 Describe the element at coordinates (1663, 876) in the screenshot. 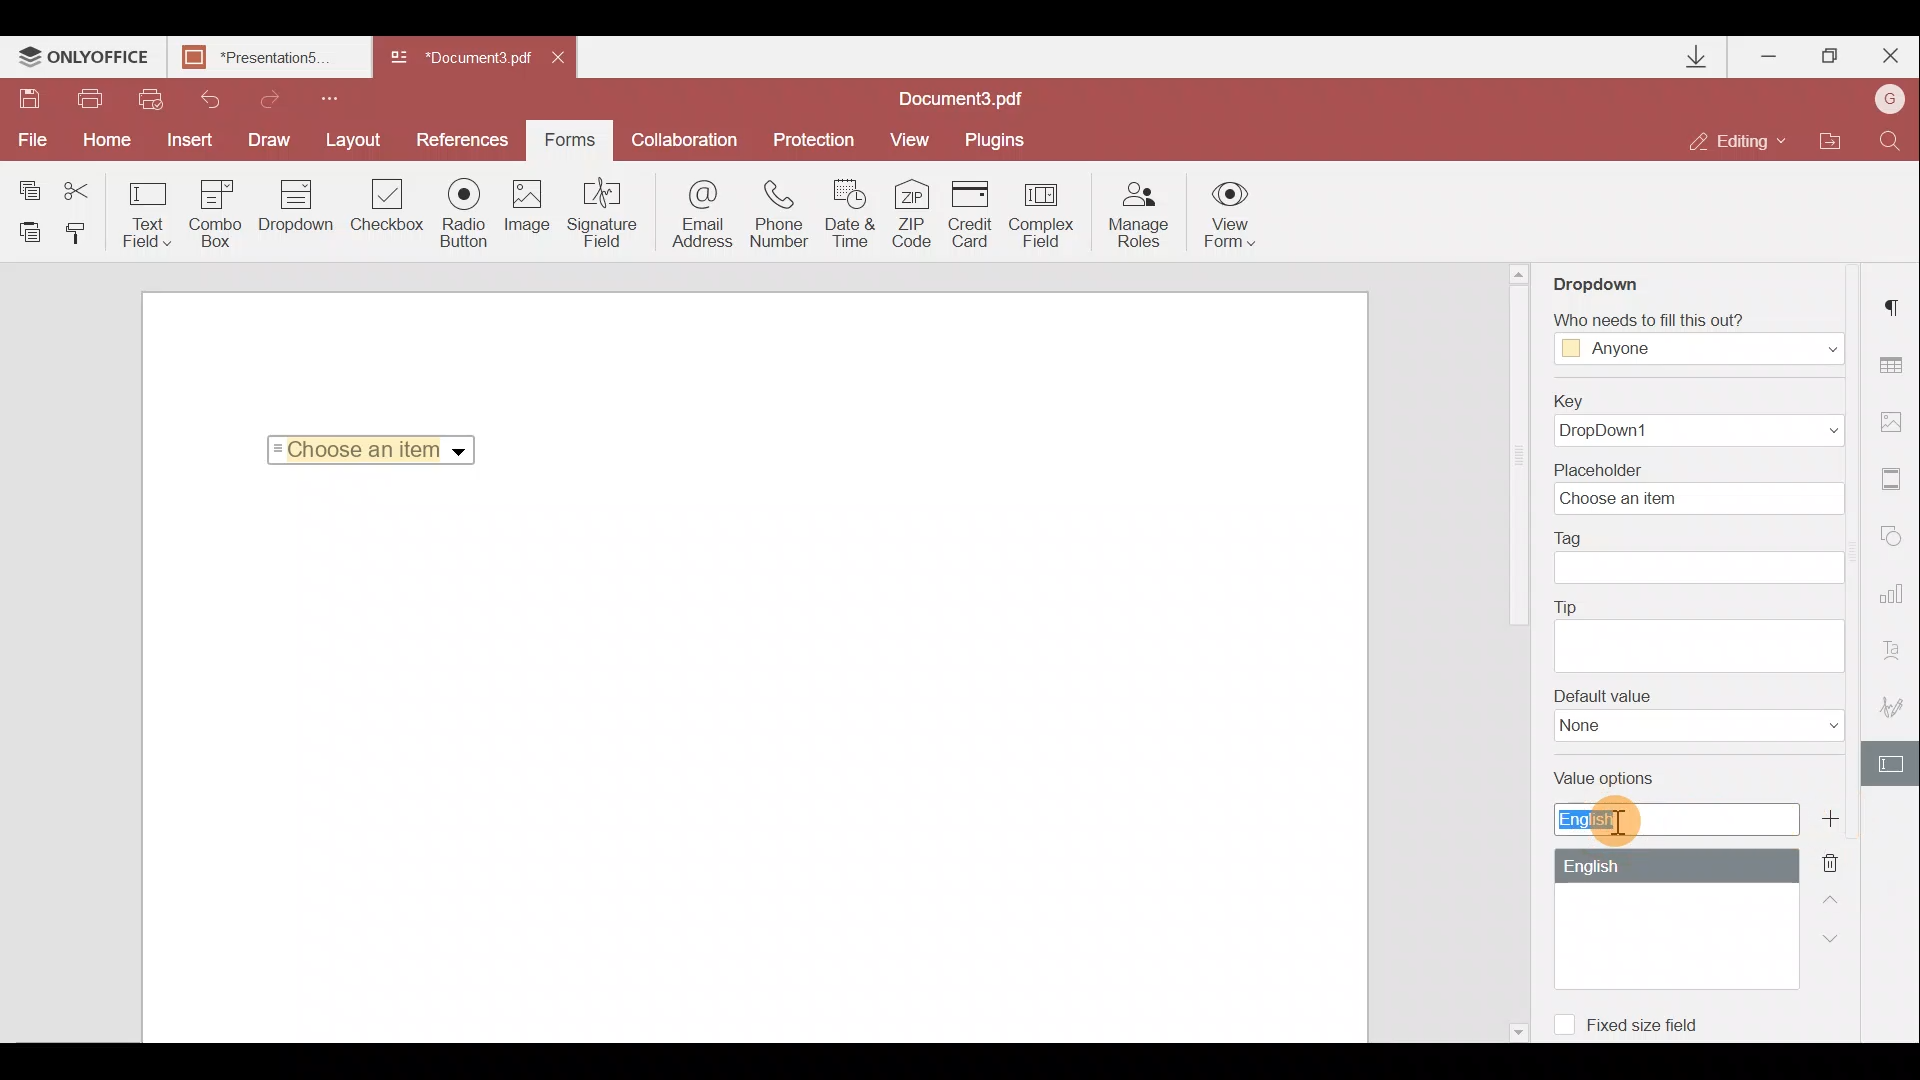

I see `Value options` at that location.